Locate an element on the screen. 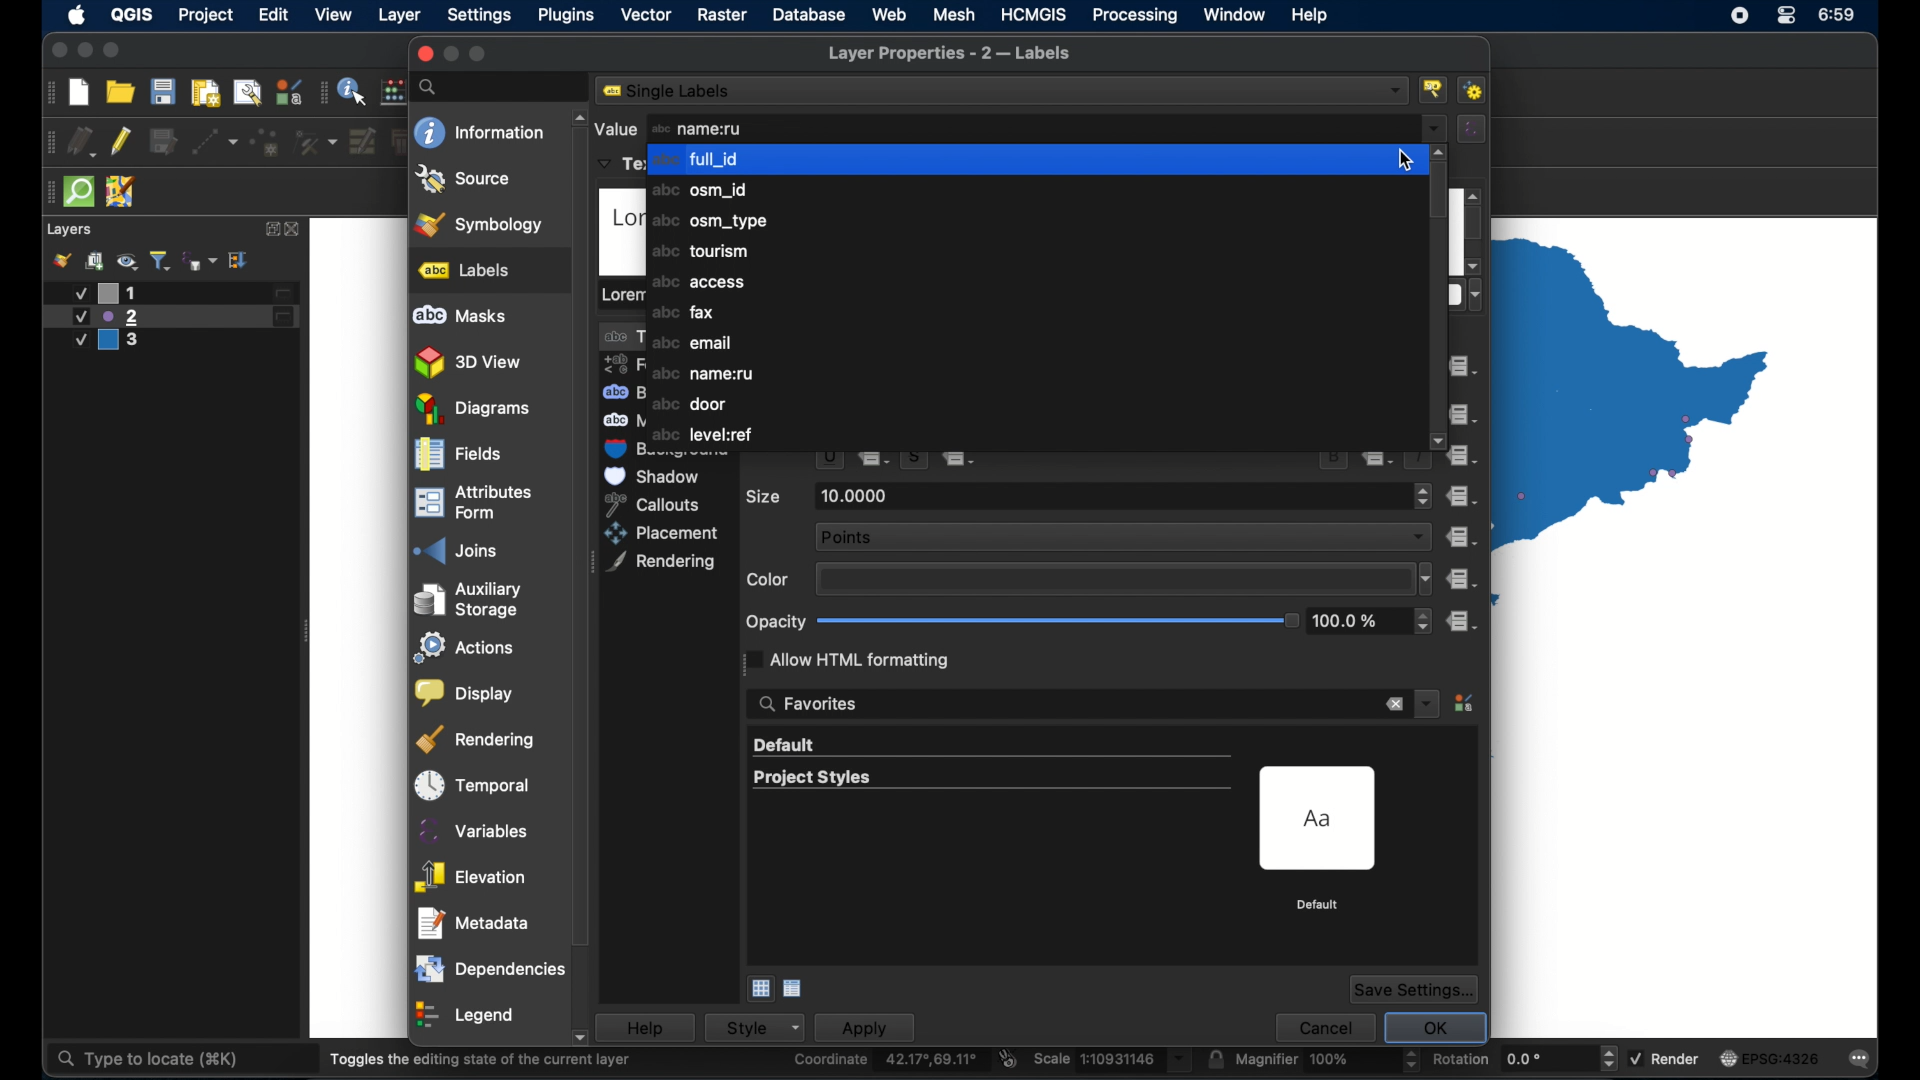 This screenshot has height=1080, width=1920. add group is located at coordinates (96, 260).